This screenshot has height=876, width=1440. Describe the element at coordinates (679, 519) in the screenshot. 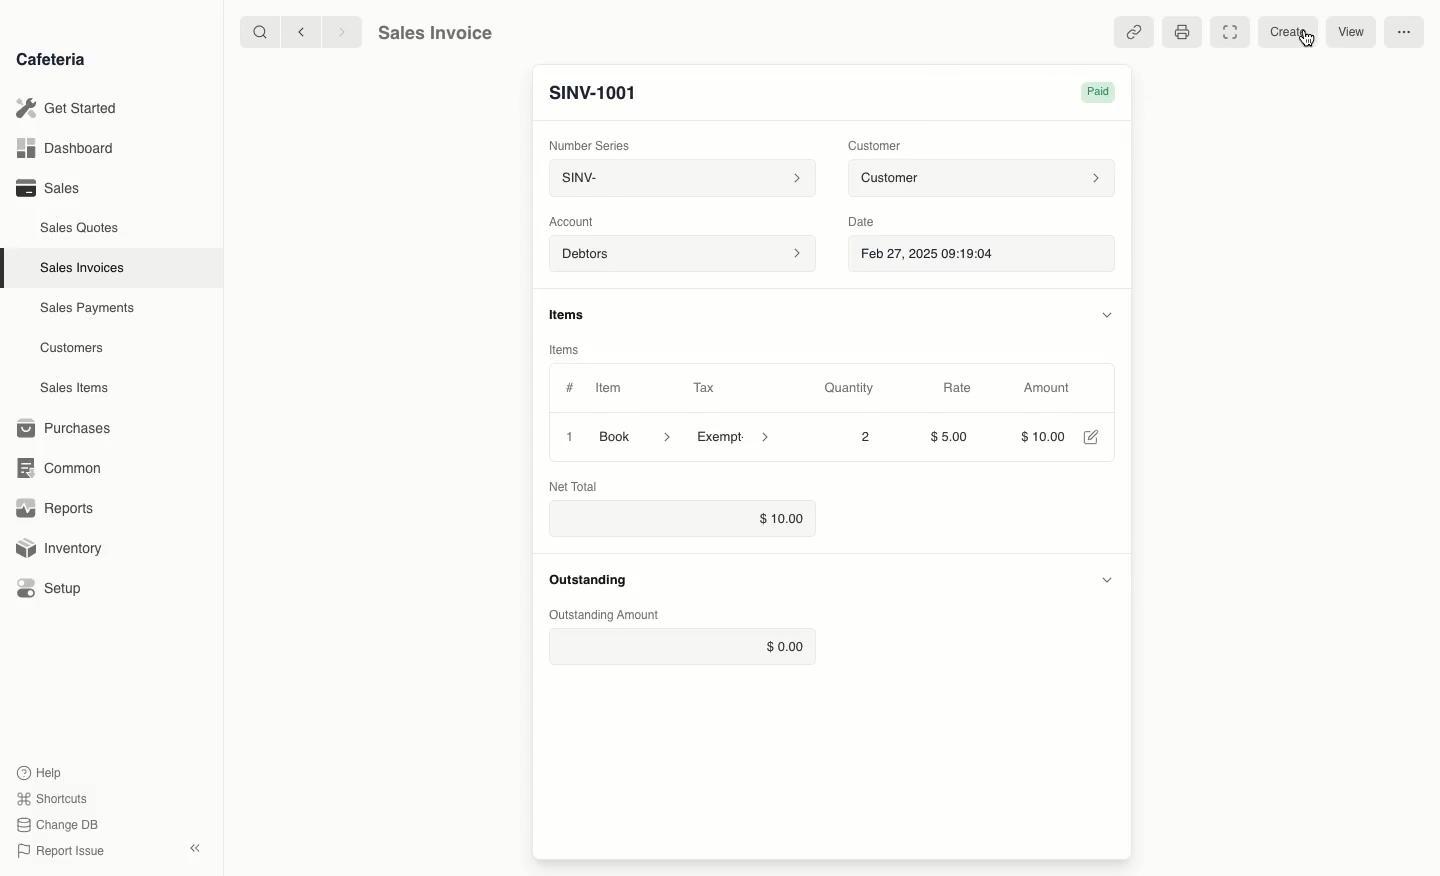

I see `$10.00` at that location.